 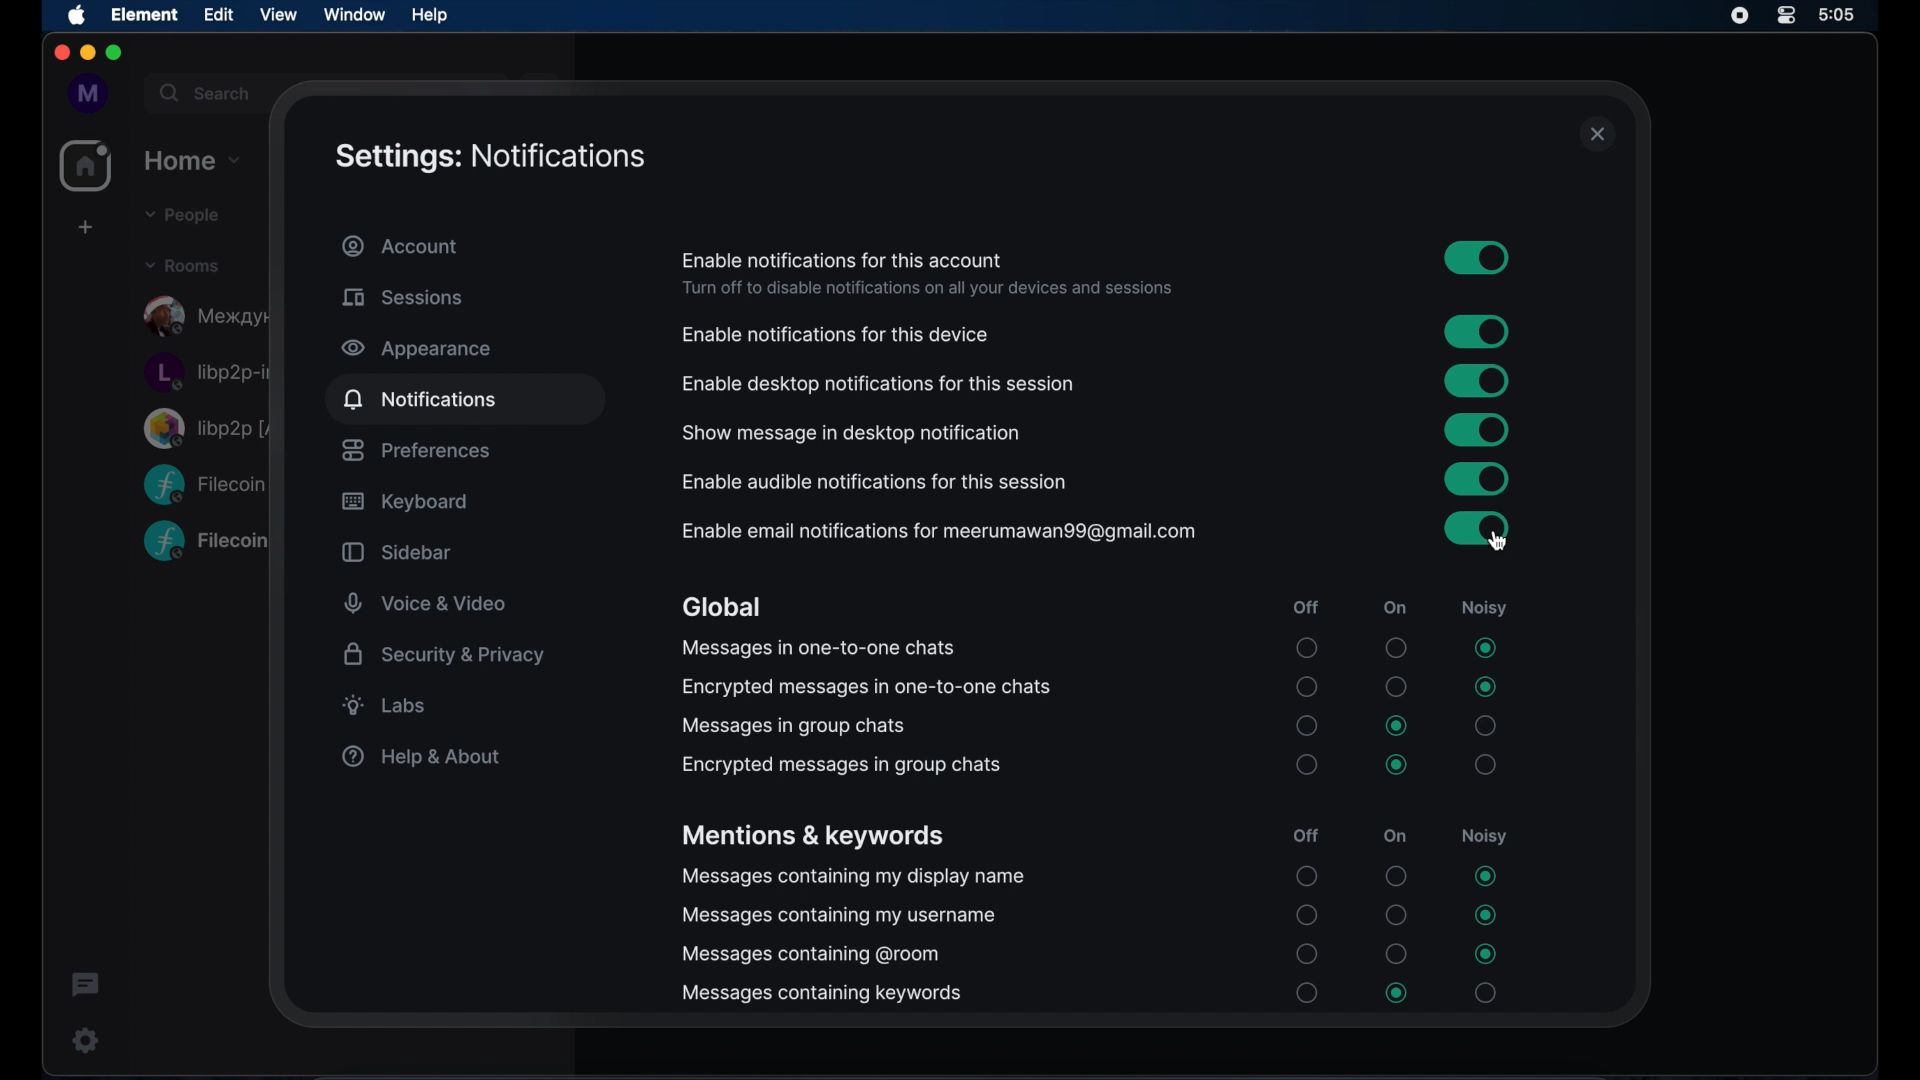 I want to click on radio button, so click(x=1485, y=993).